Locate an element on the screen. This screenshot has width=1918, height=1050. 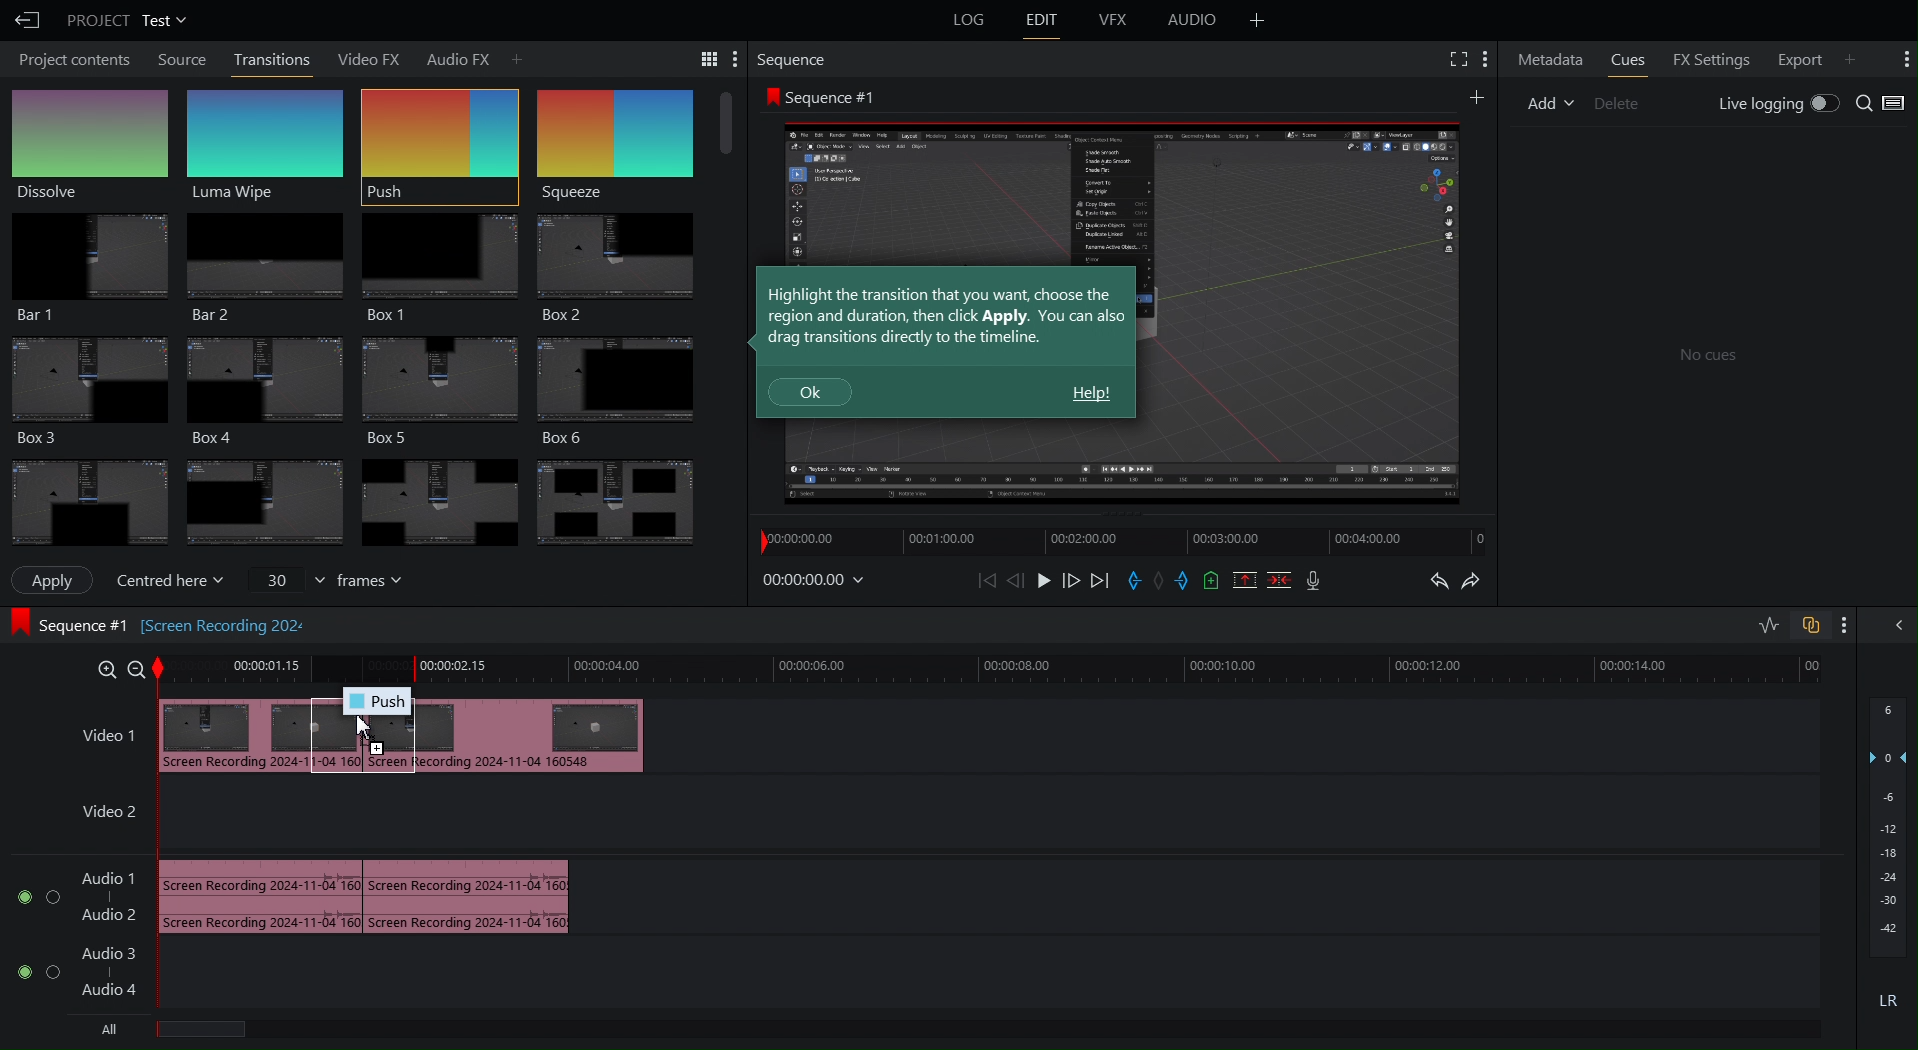
frames is located at coordinates (379, 580).